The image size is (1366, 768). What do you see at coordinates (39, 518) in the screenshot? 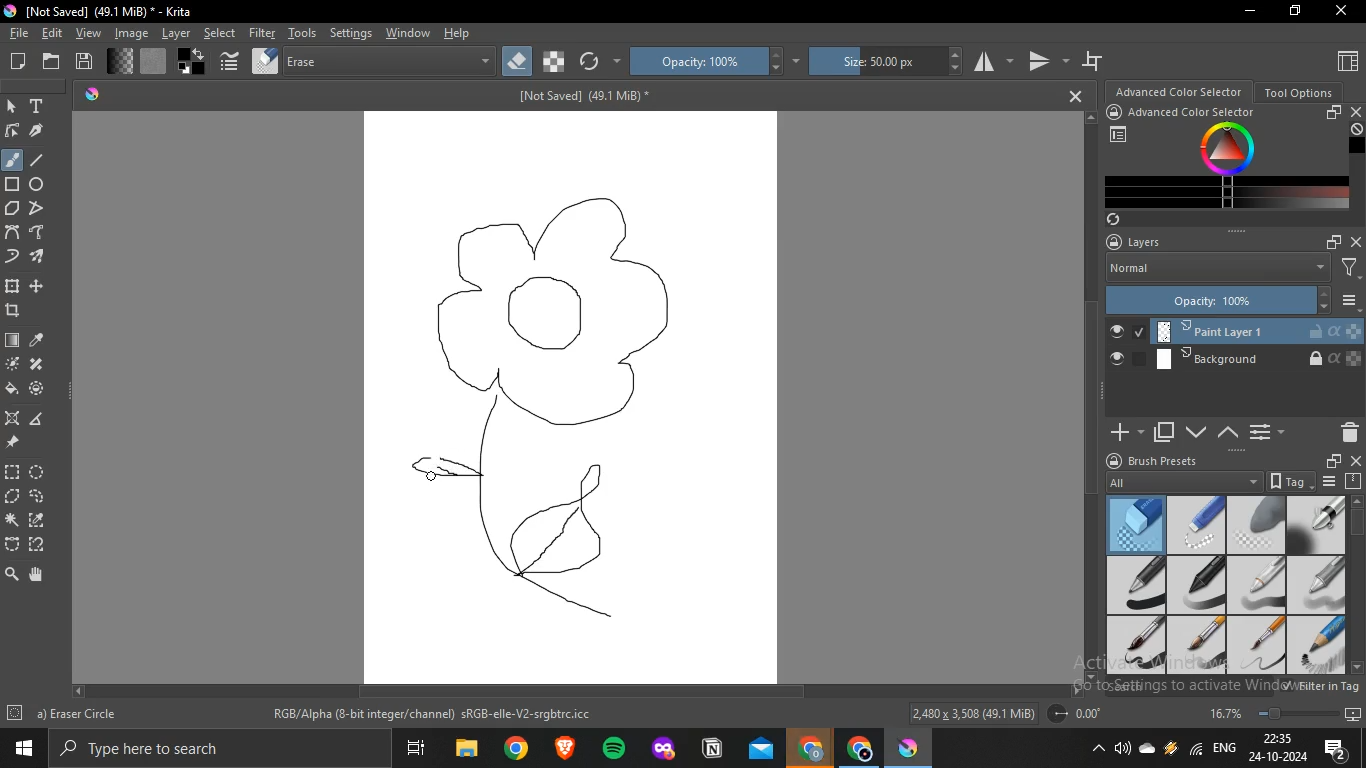
I see `similar color selection tool` at bounding box center [39, 518].